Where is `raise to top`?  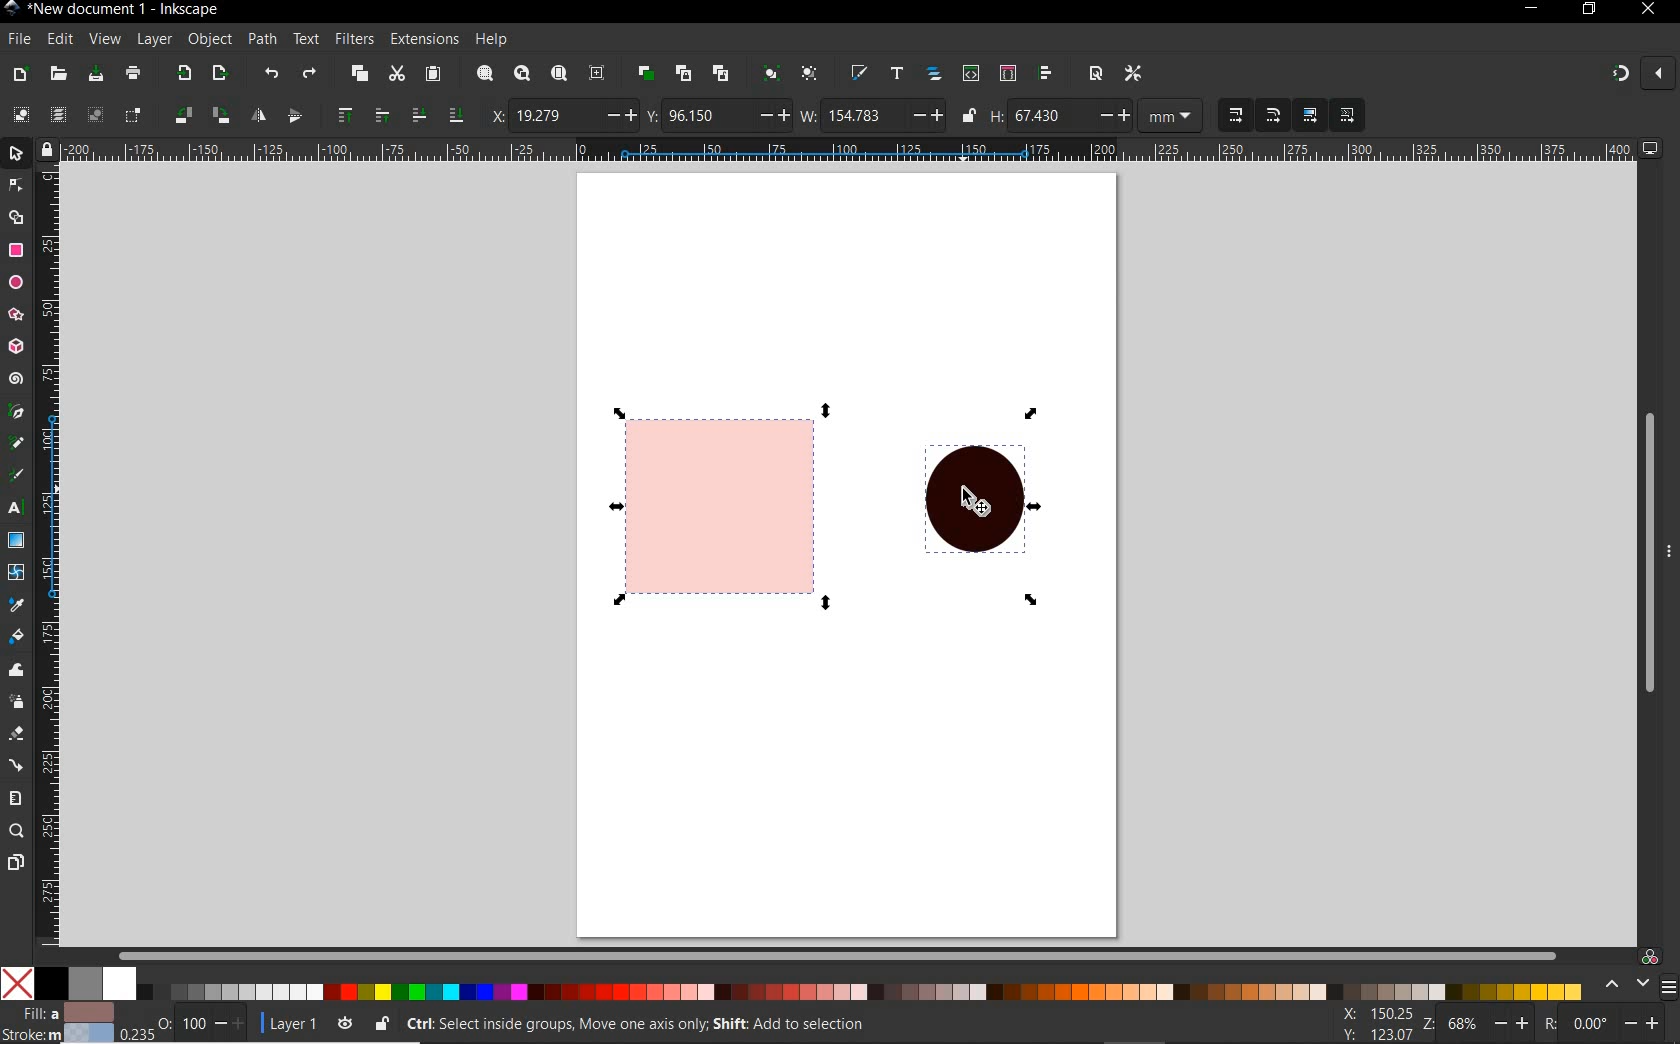
raise to top is located at coordinates (347, 113).